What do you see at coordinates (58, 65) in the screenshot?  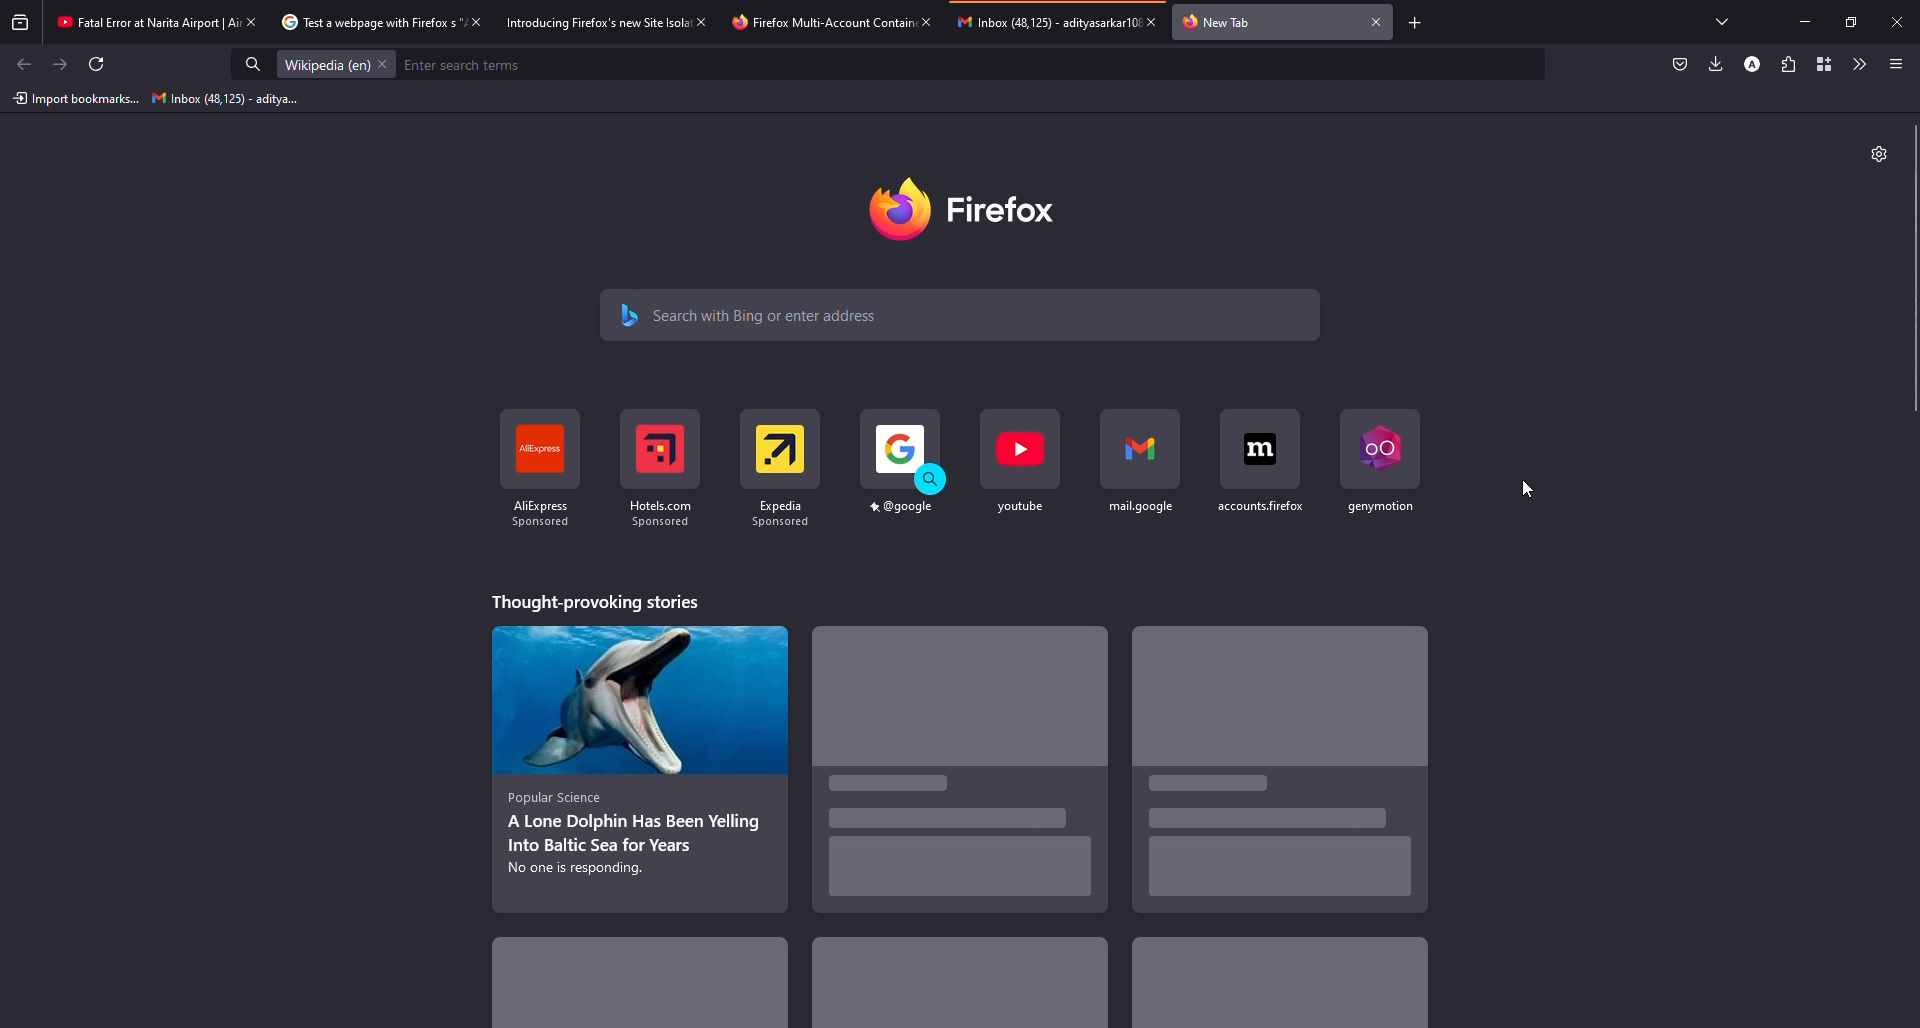 I see `forward` at bounding box center [58, 65].